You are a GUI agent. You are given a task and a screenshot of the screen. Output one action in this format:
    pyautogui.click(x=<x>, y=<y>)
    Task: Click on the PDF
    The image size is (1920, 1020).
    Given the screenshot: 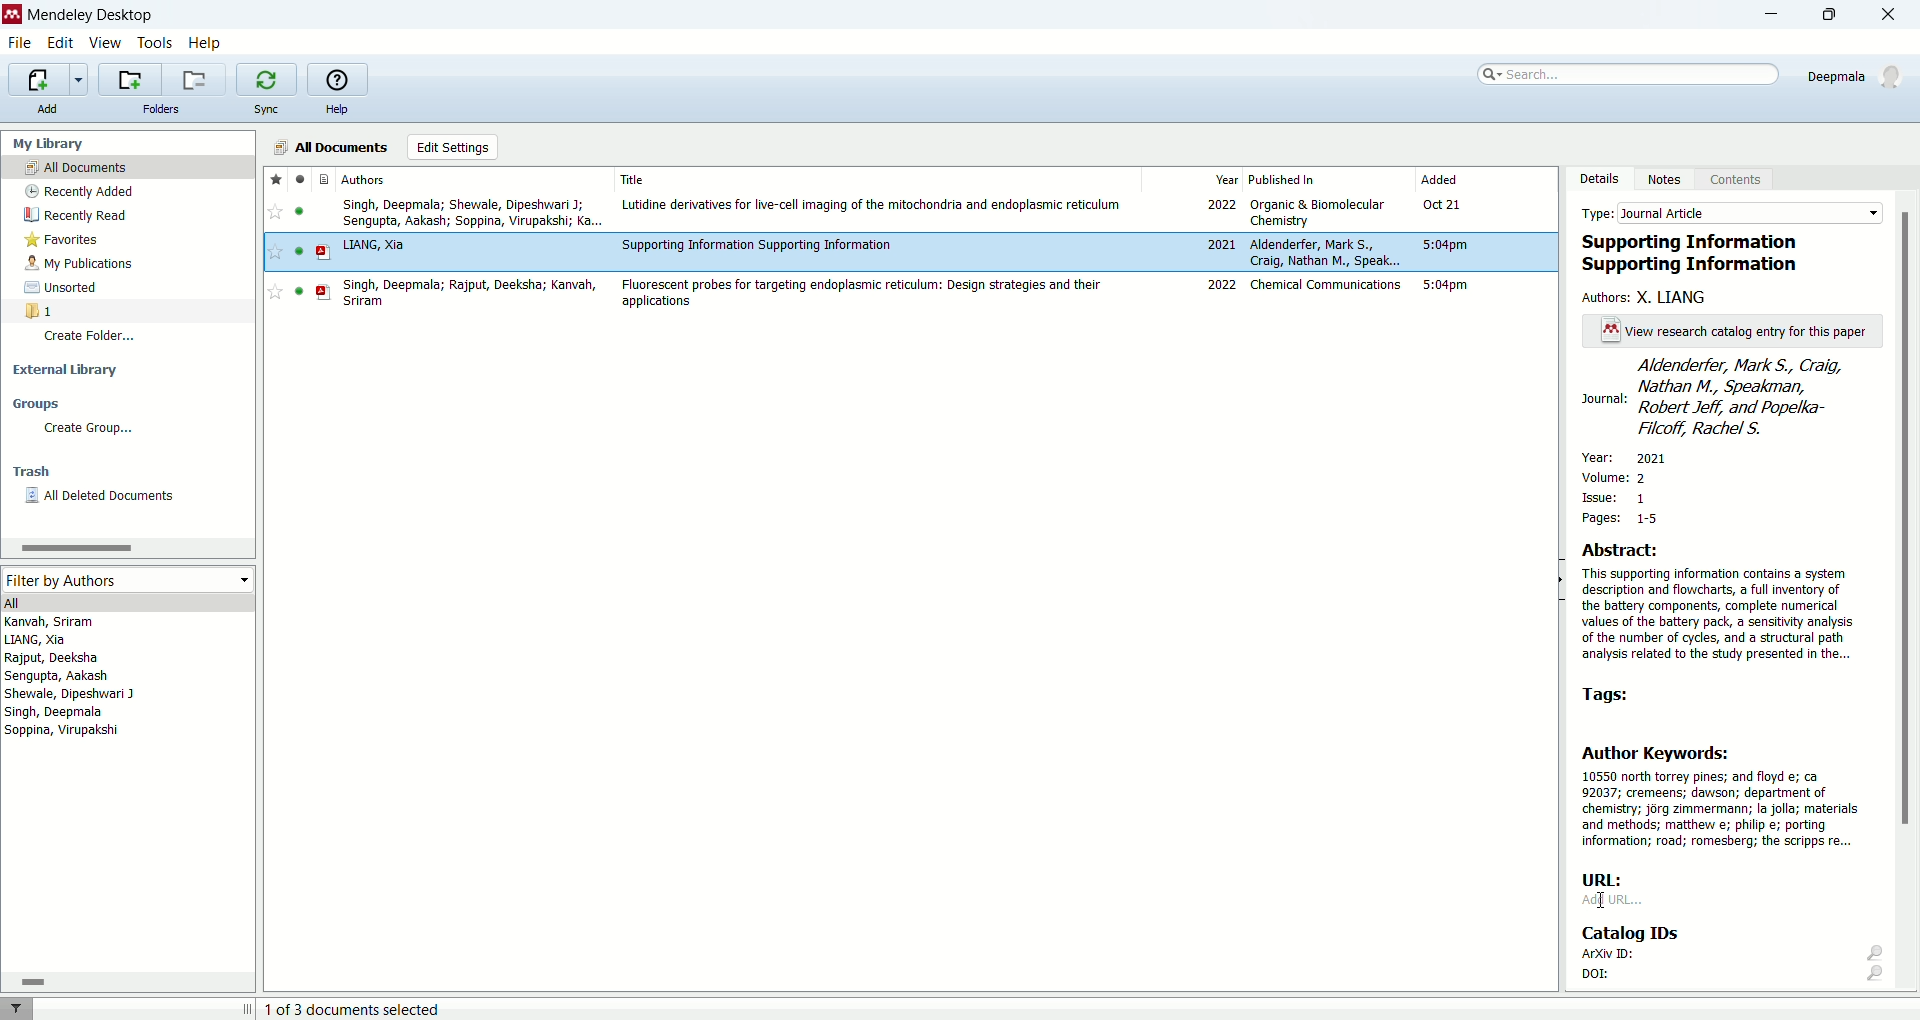 What is the action you would take?
    pyautogui.click(x=324, y=292)
    